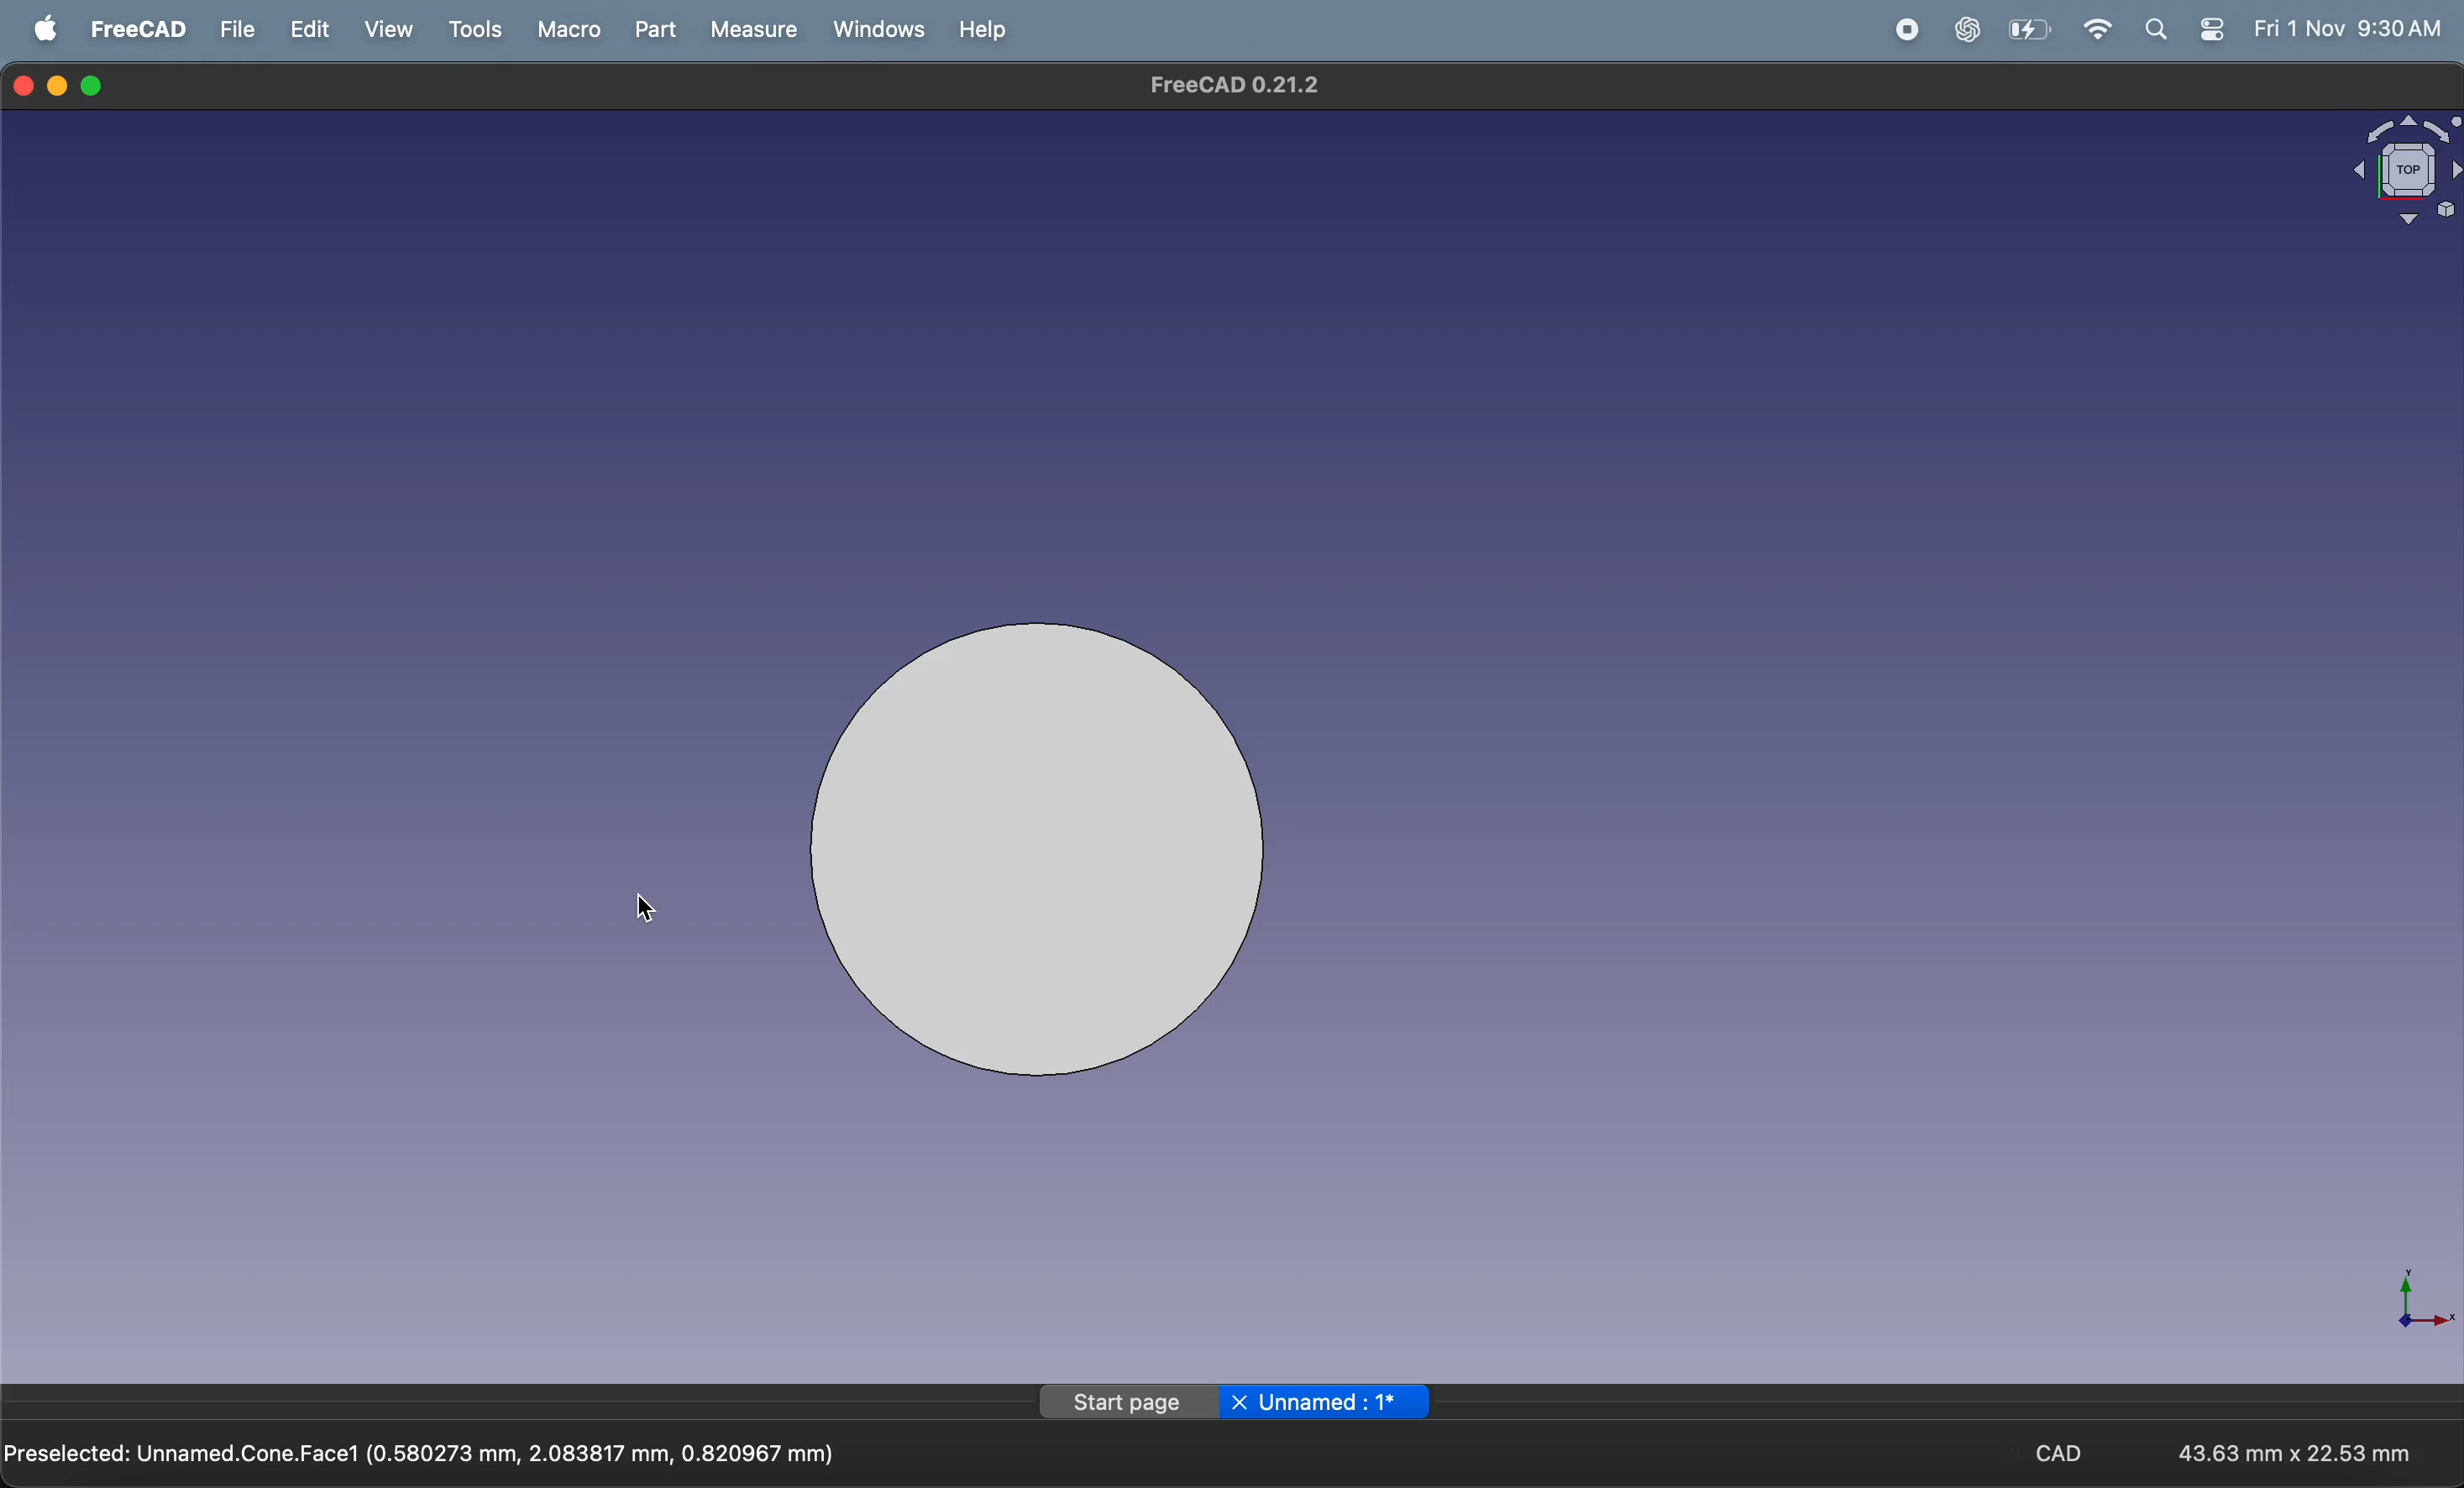 Image resolution: width=2464 pixels, height=1488 pixels. What do you see at coordinates (1128, 1403) in the screenshot?
I see `Start page` at bounding box center [1128, 1403].